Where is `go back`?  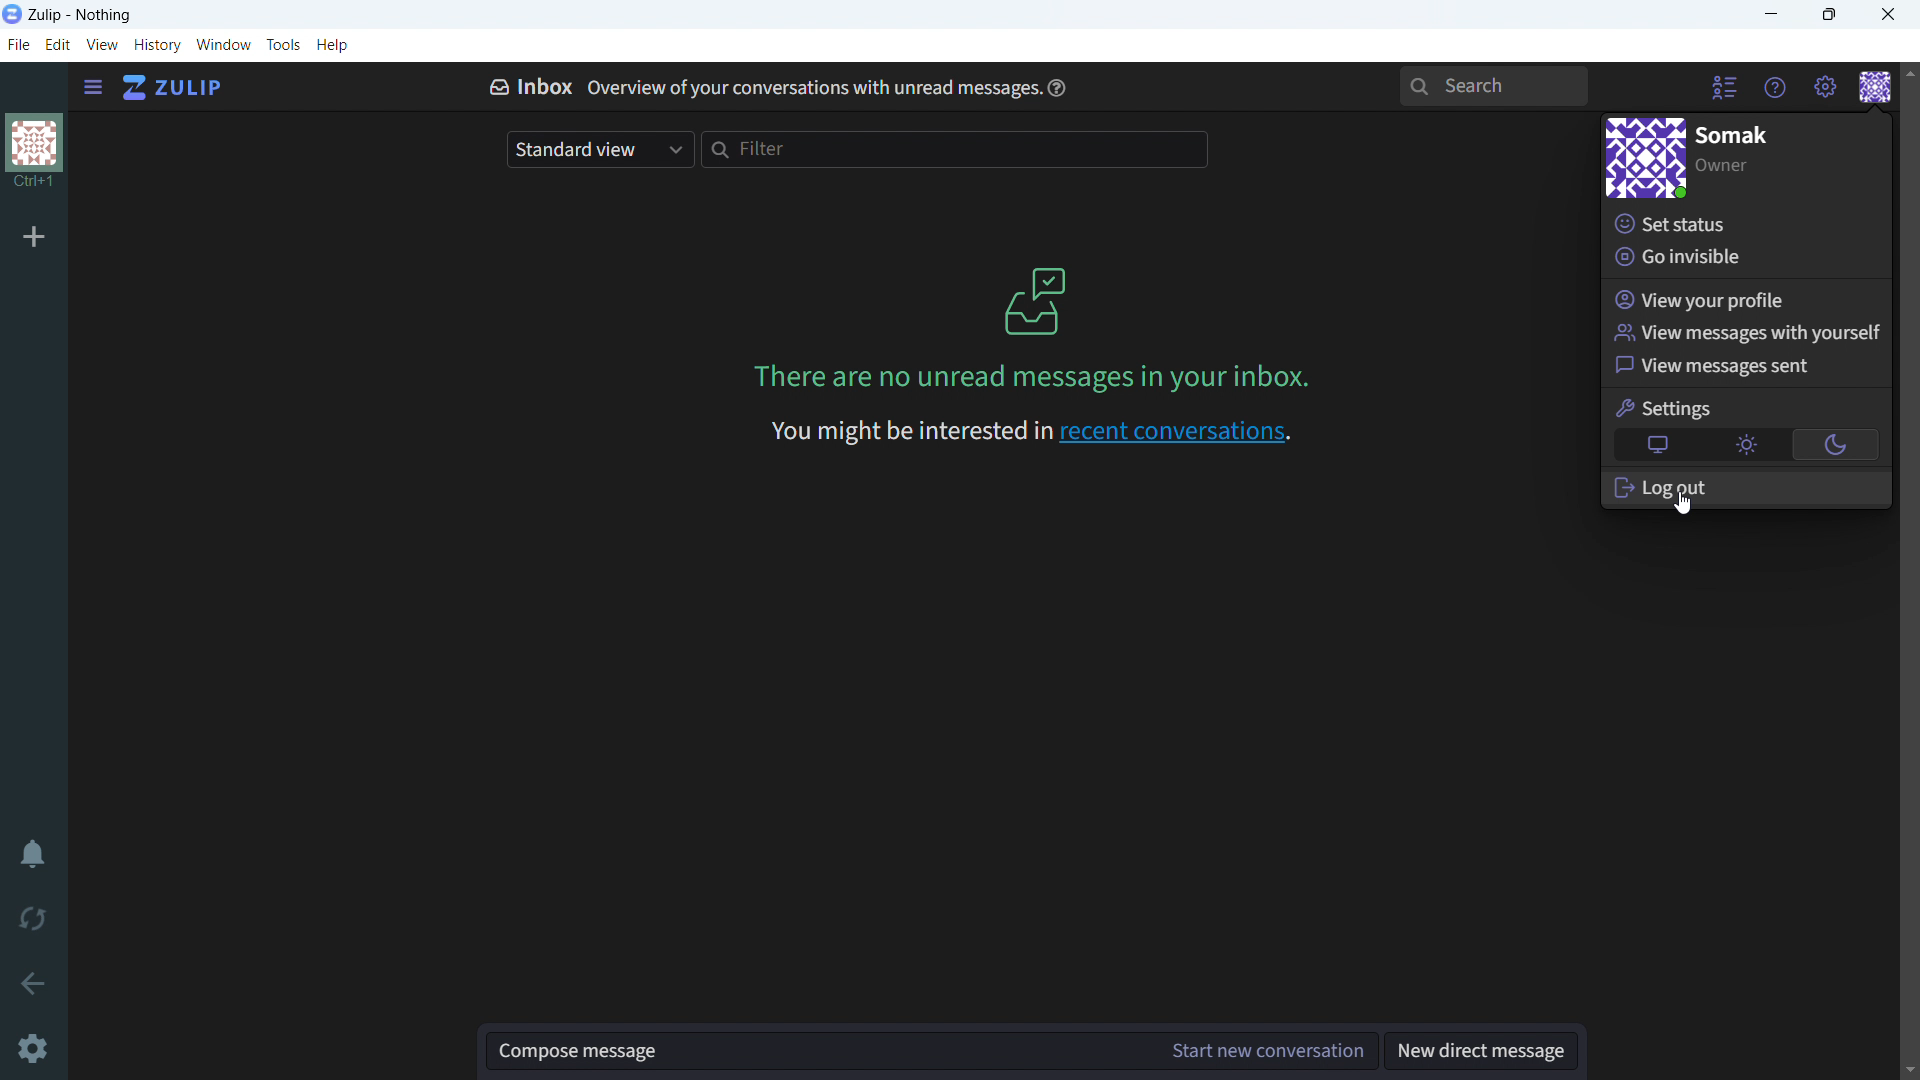
go back is located at coordinates (33, 984).